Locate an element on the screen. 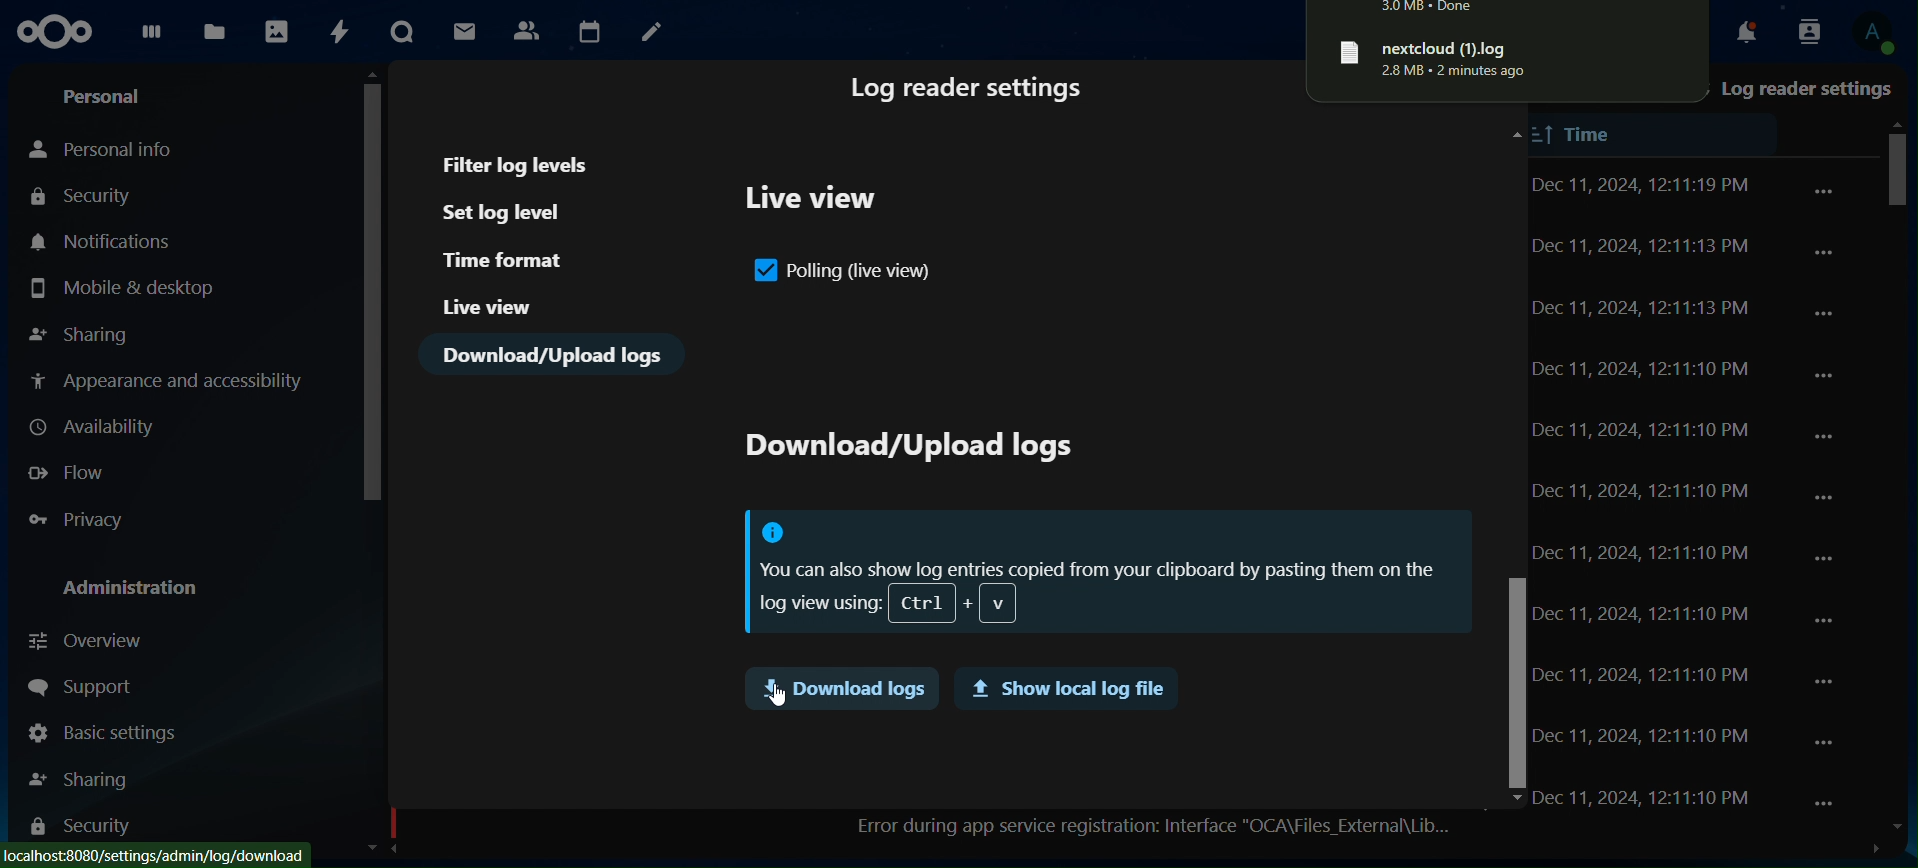 This screenshot has height=868, width=1918. scrollbar is located at coordinates (1512, 680).